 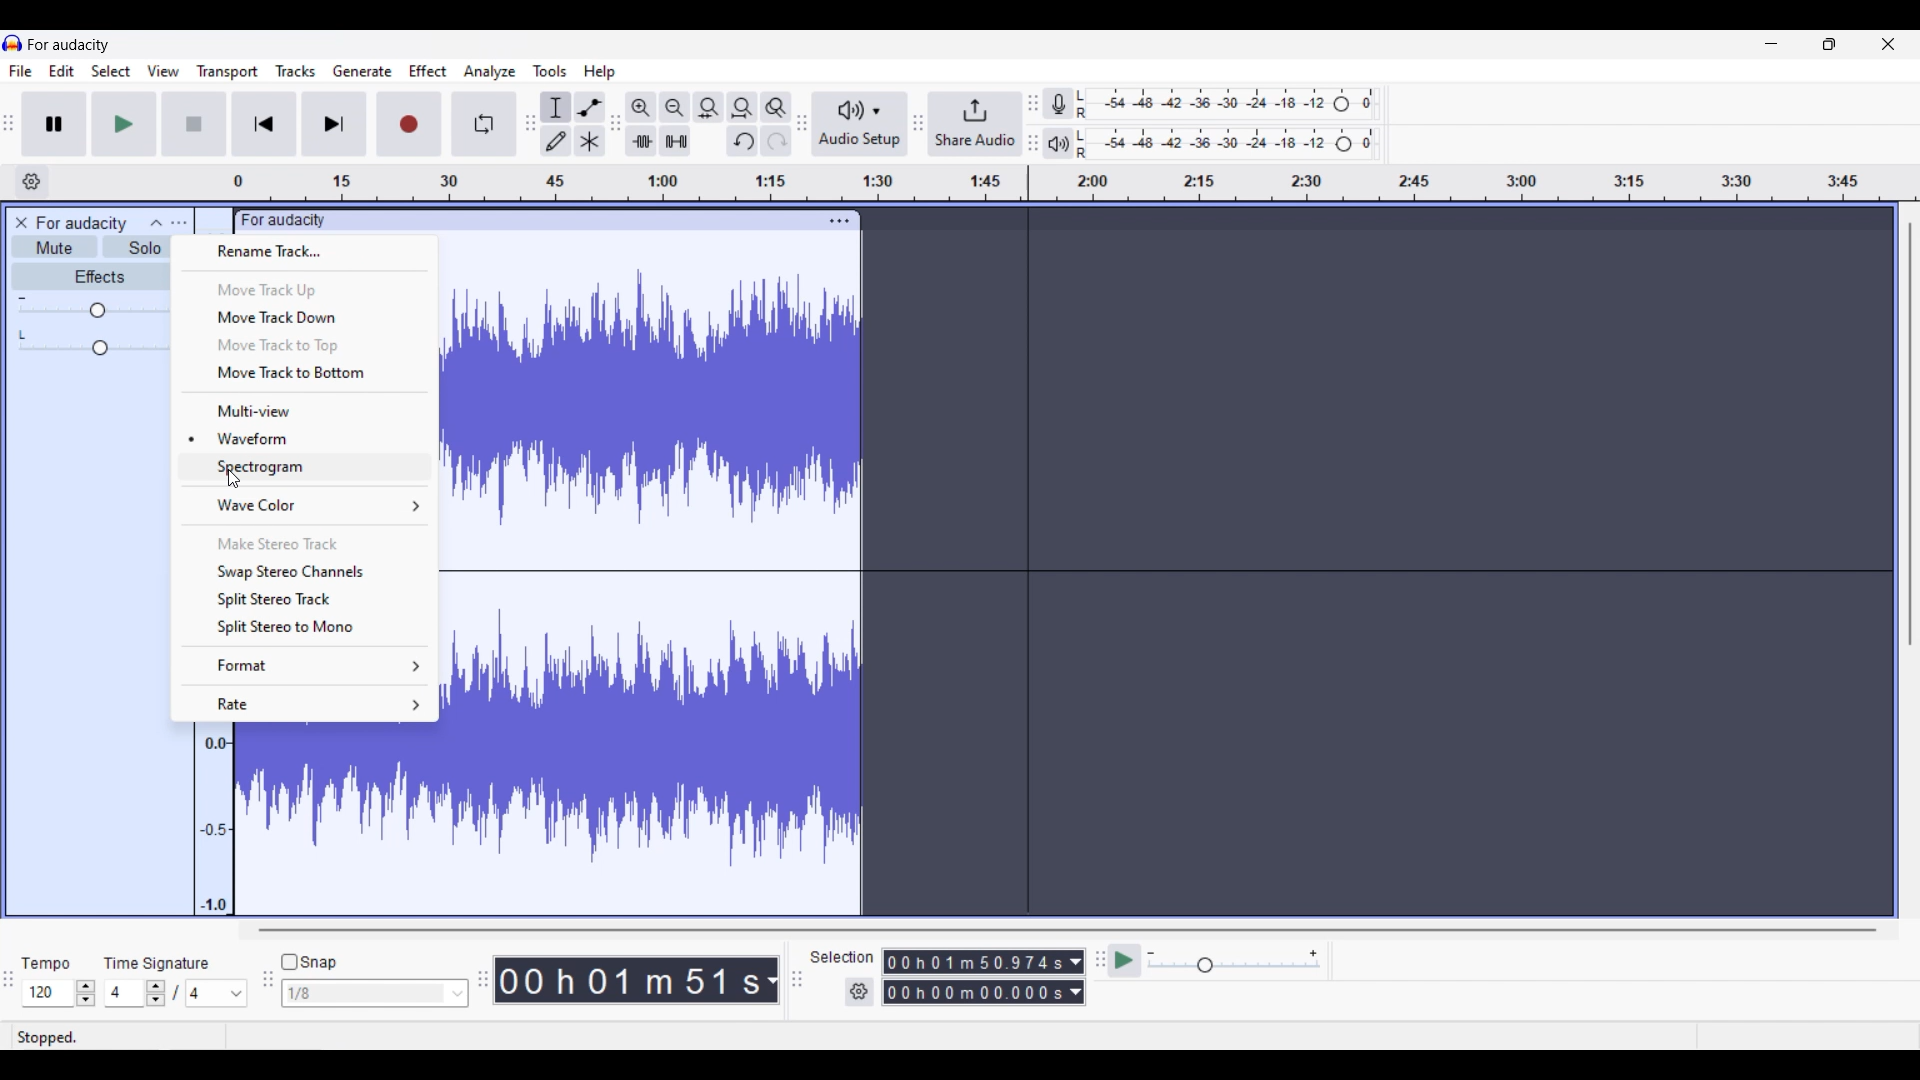 What do you see at coordinates (210, 823) in the screenshot?
I see `amplitude` at bounding box center [210, 823].